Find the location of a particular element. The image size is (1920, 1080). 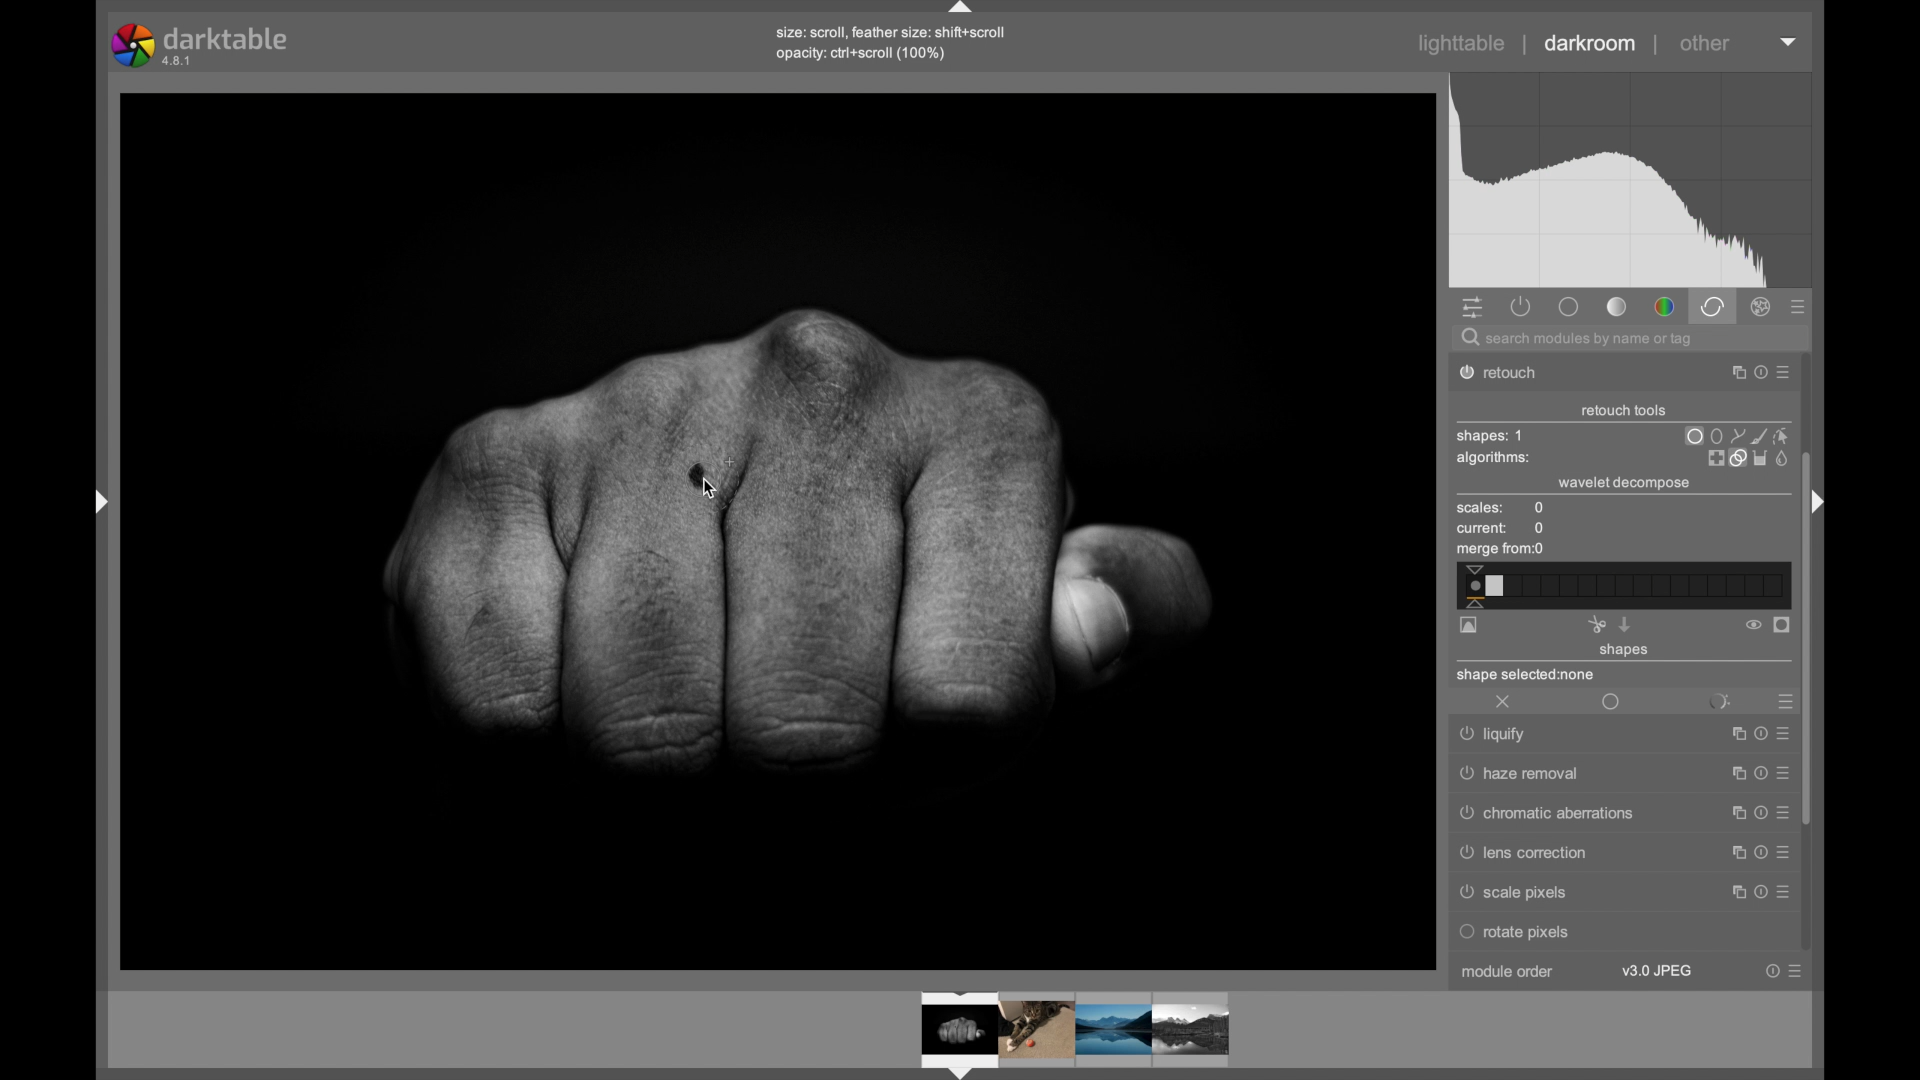

liquify is located at coordinates (1496, 736).